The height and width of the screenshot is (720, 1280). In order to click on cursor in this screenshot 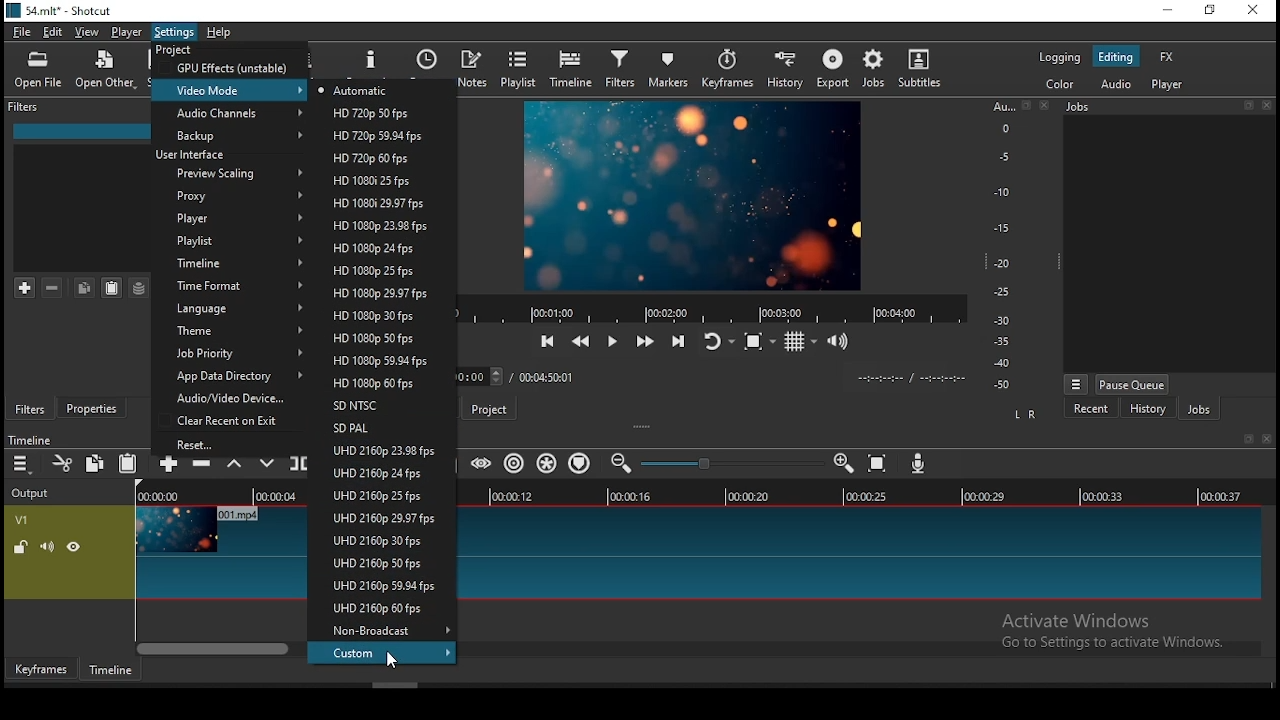, I will do `click(395, 661)`.